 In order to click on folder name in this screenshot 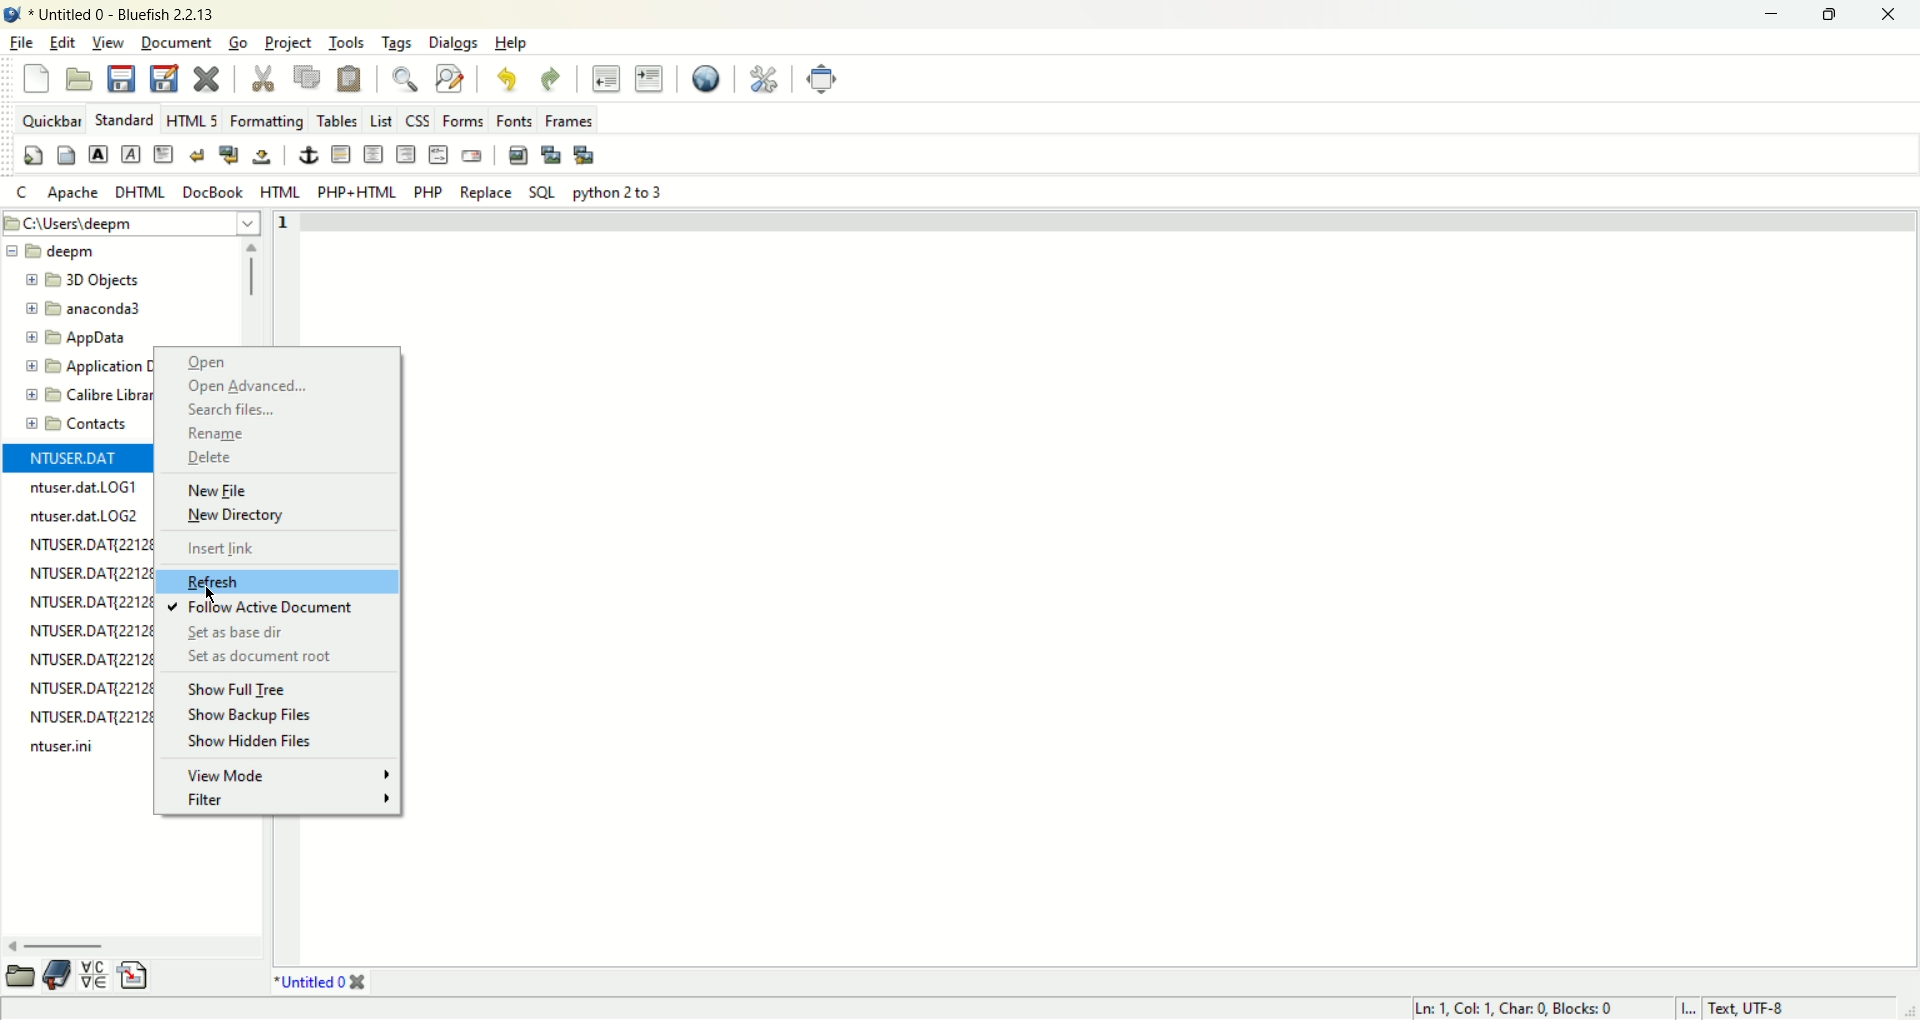, I will do `click(107, 283)`.